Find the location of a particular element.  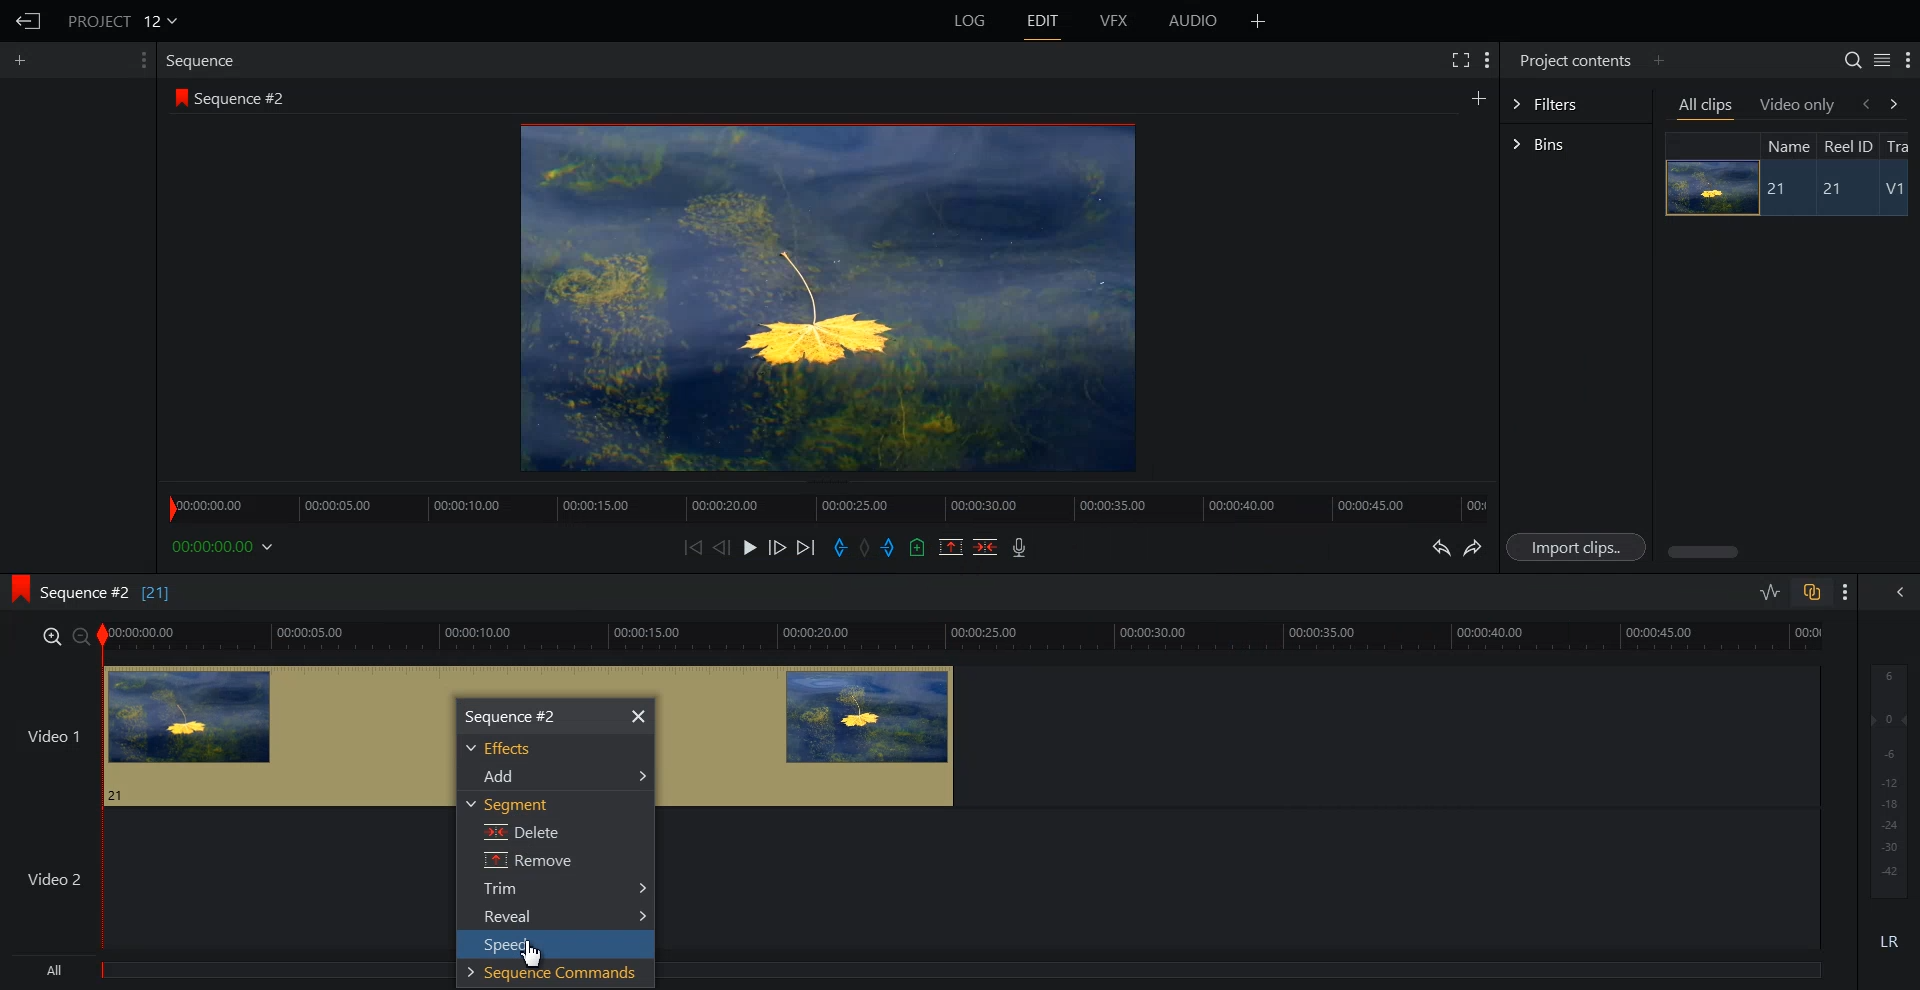

Audio output level is located at coordinates (1885, 778).